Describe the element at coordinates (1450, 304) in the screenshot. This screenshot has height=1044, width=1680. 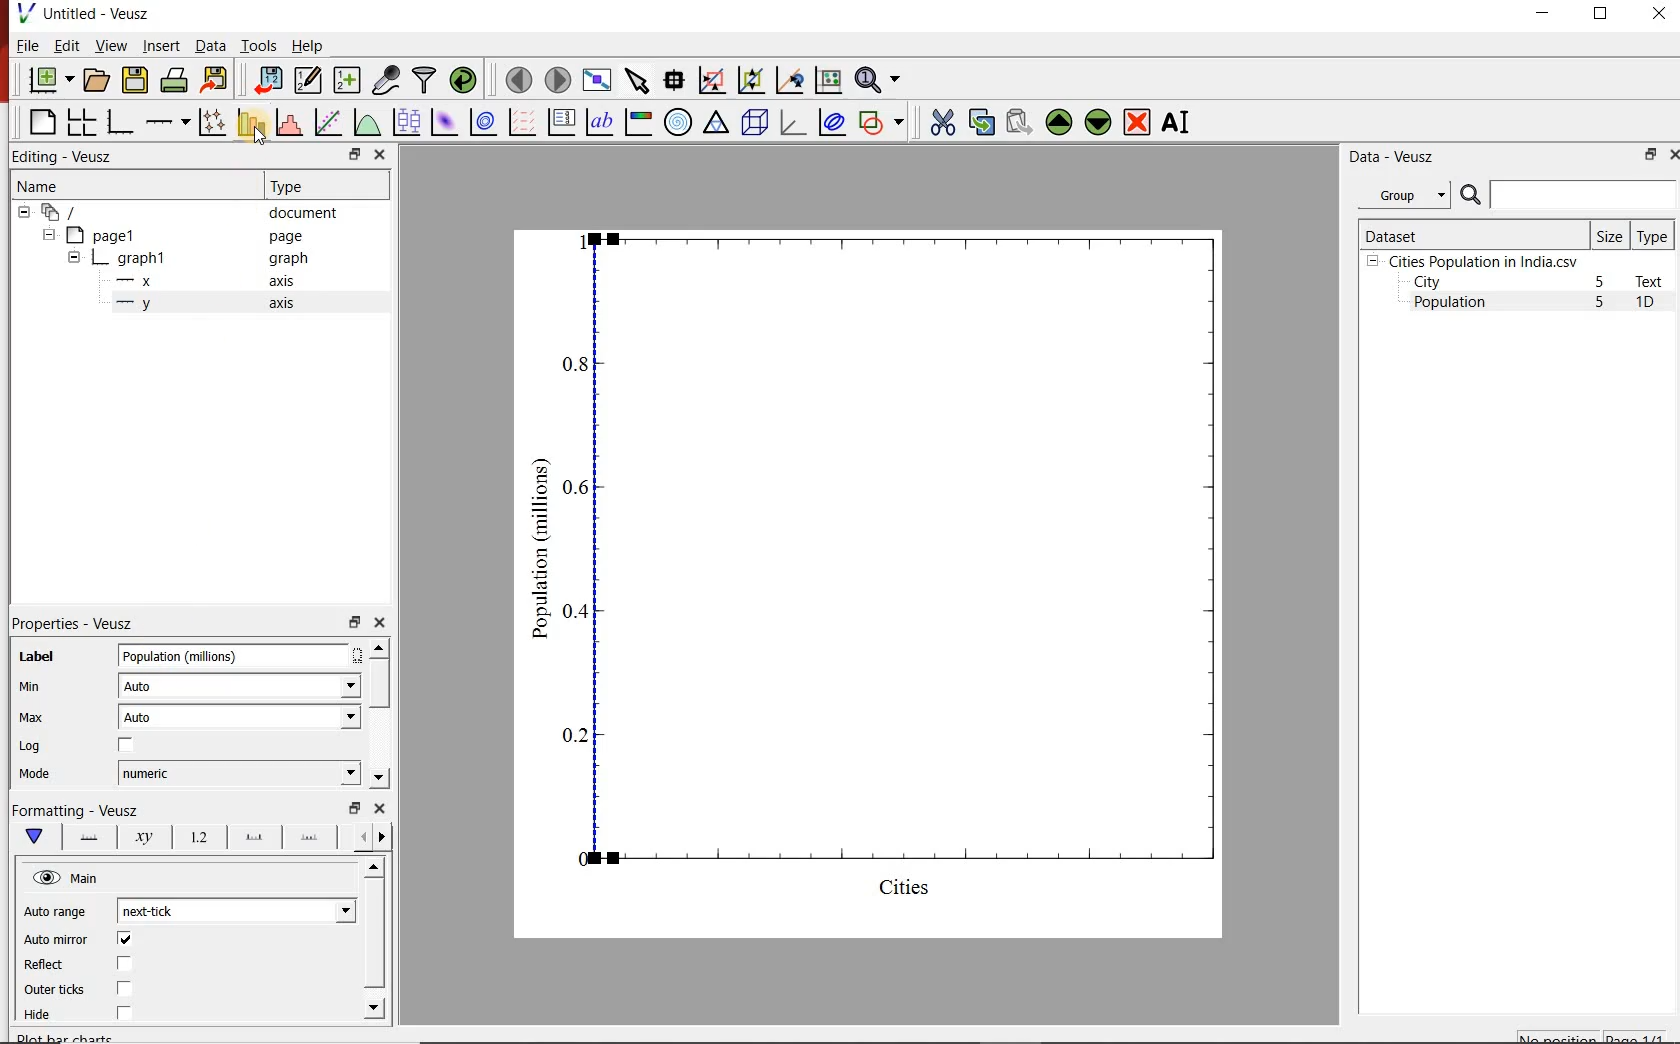
I see `Population` at that location.